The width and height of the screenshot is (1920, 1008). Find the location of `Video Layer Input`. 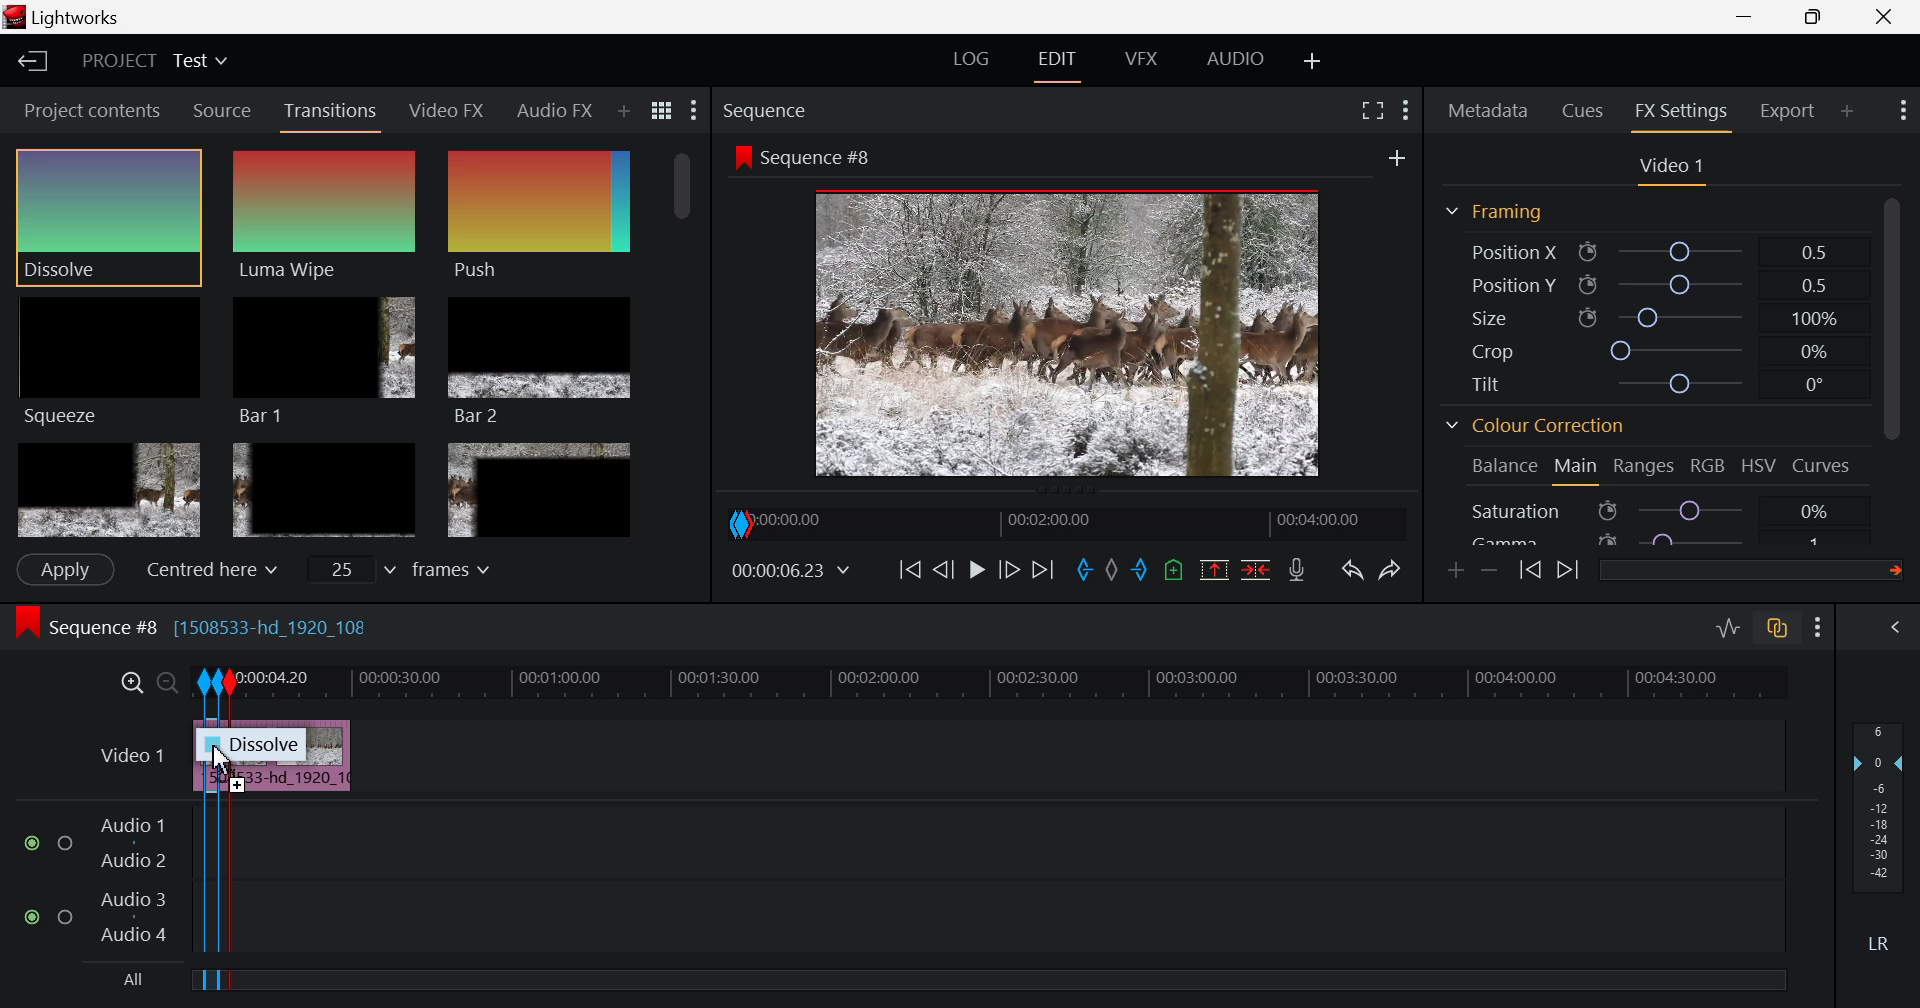

Video Layer Input is located at coordinates (127, 759).